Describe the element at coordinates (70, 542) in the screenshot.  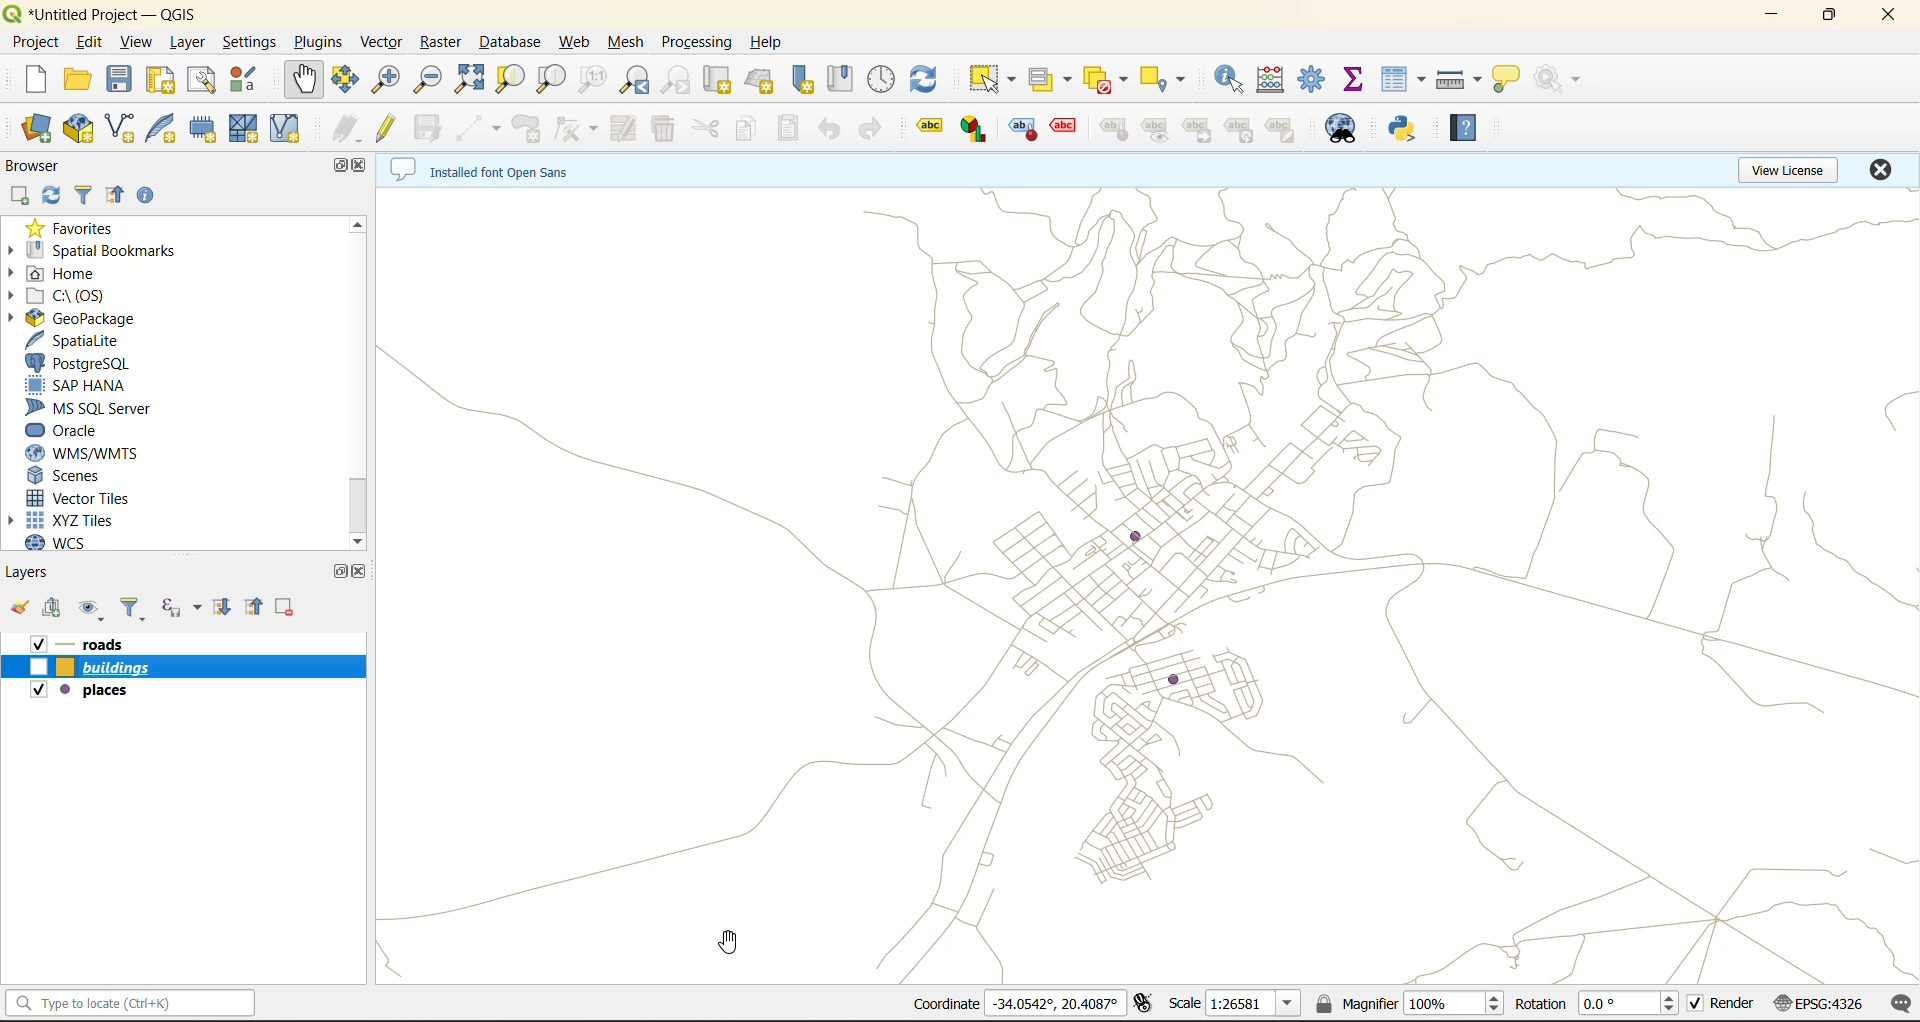
I see `wcs` at that location.